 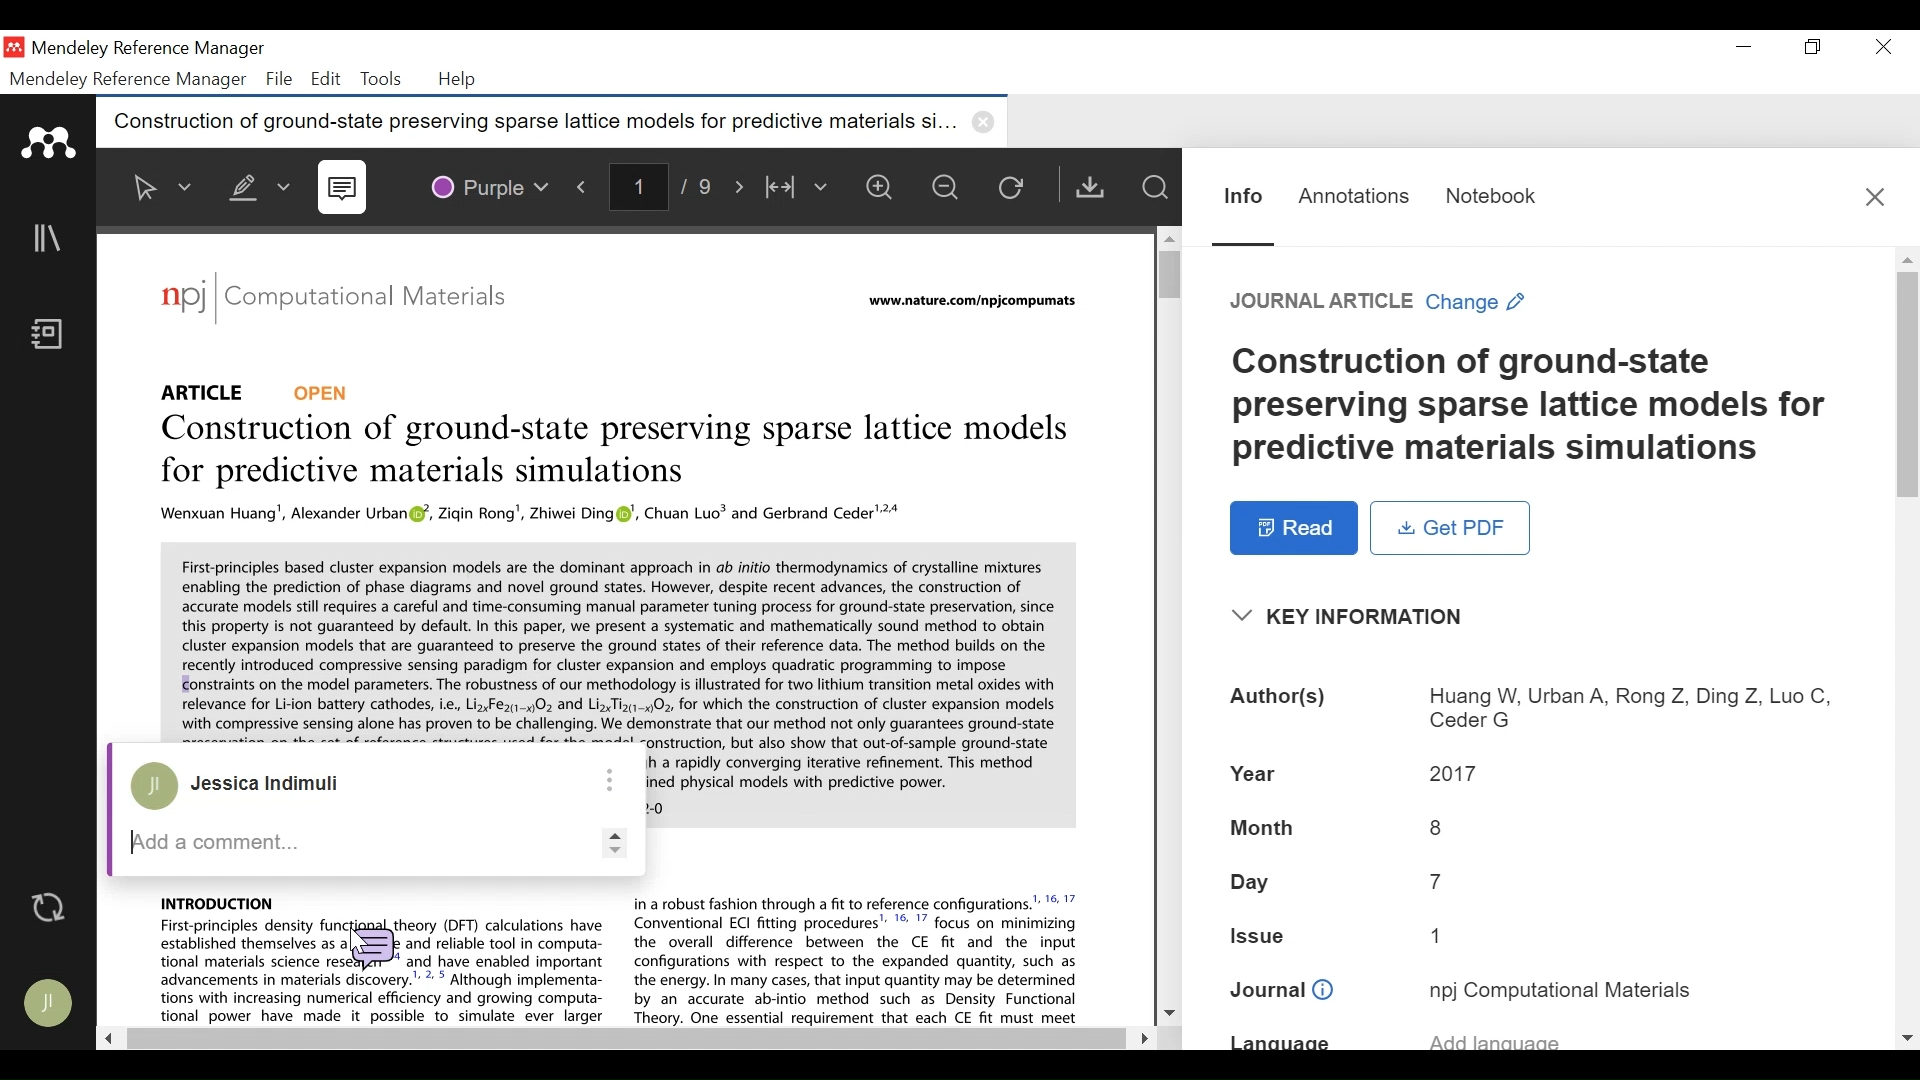 I want to click on URL, so click(x=969, y=303).